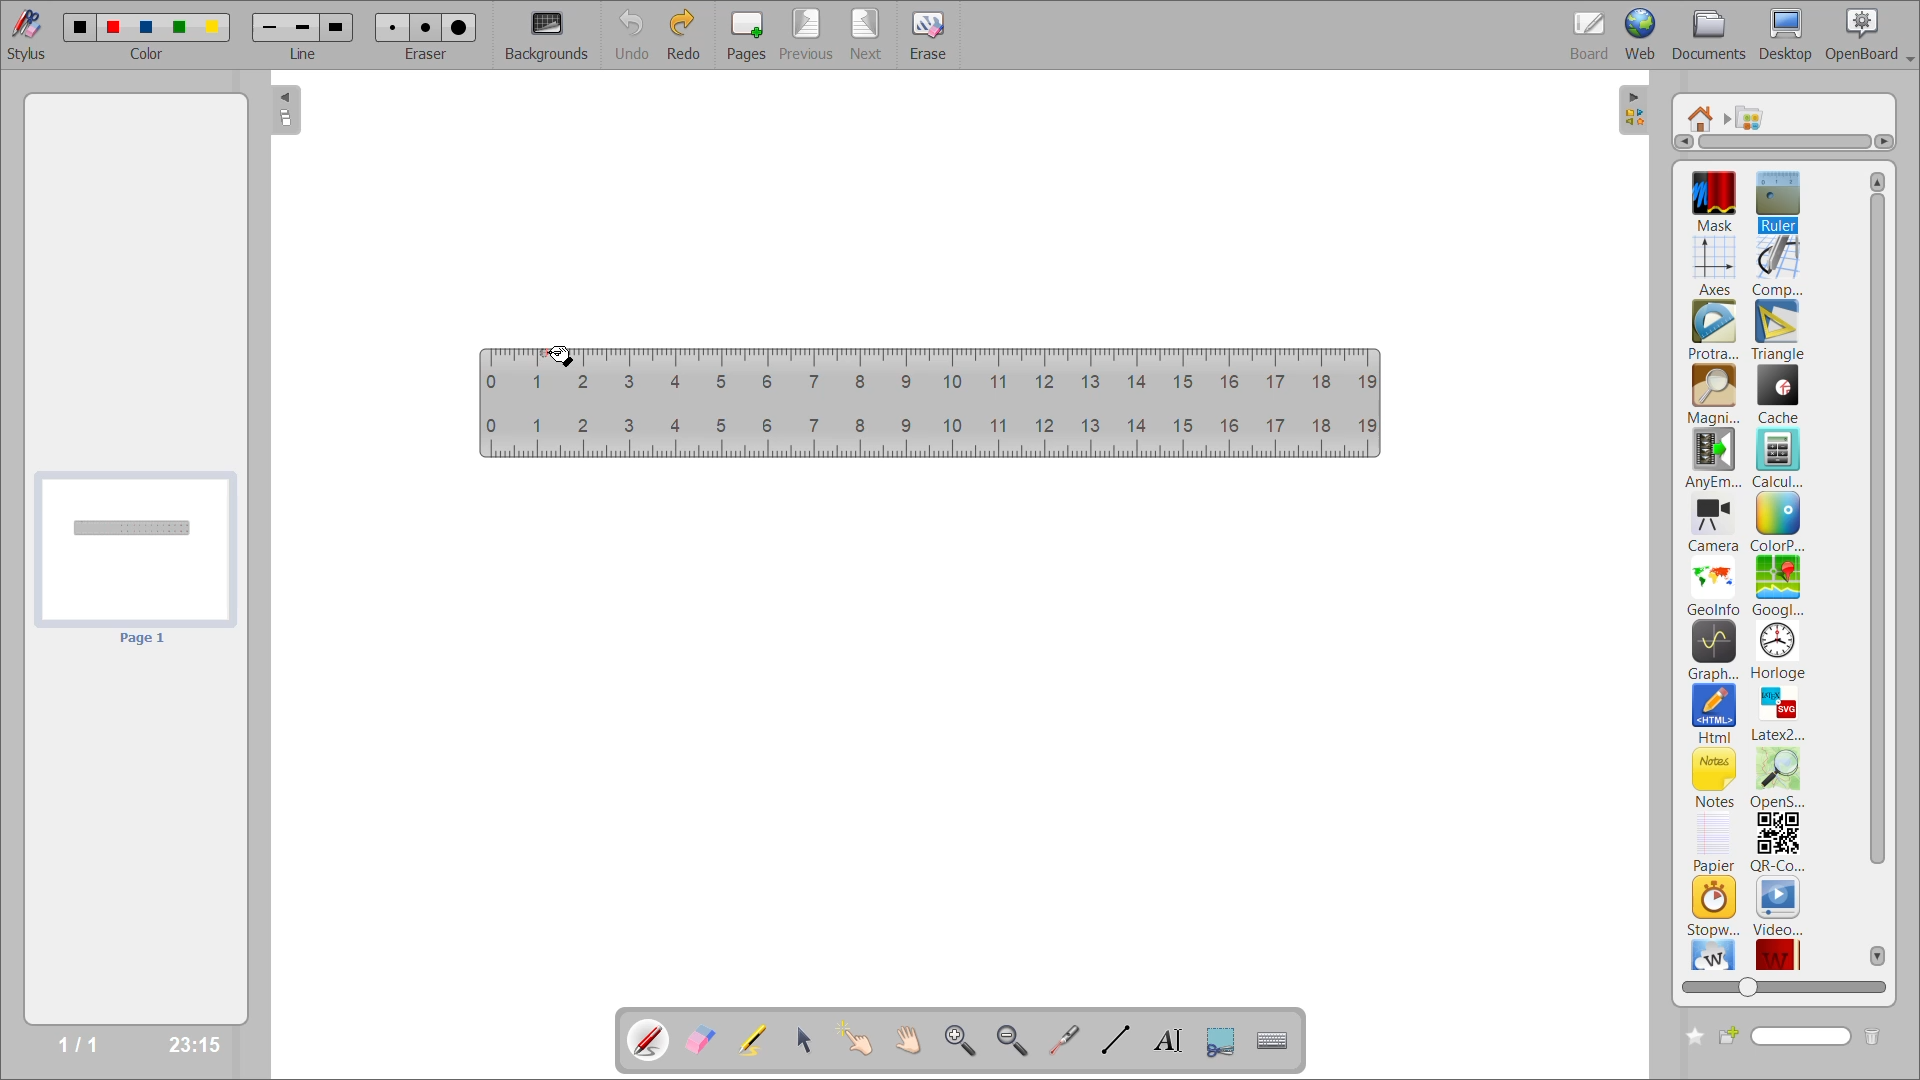 Image resolution: width=1920 pixels, height=1080 pixels. What do you see at coordinates (760, 1042) in the screenshot?
I see `highlight` at bounding box center [760, 1042].